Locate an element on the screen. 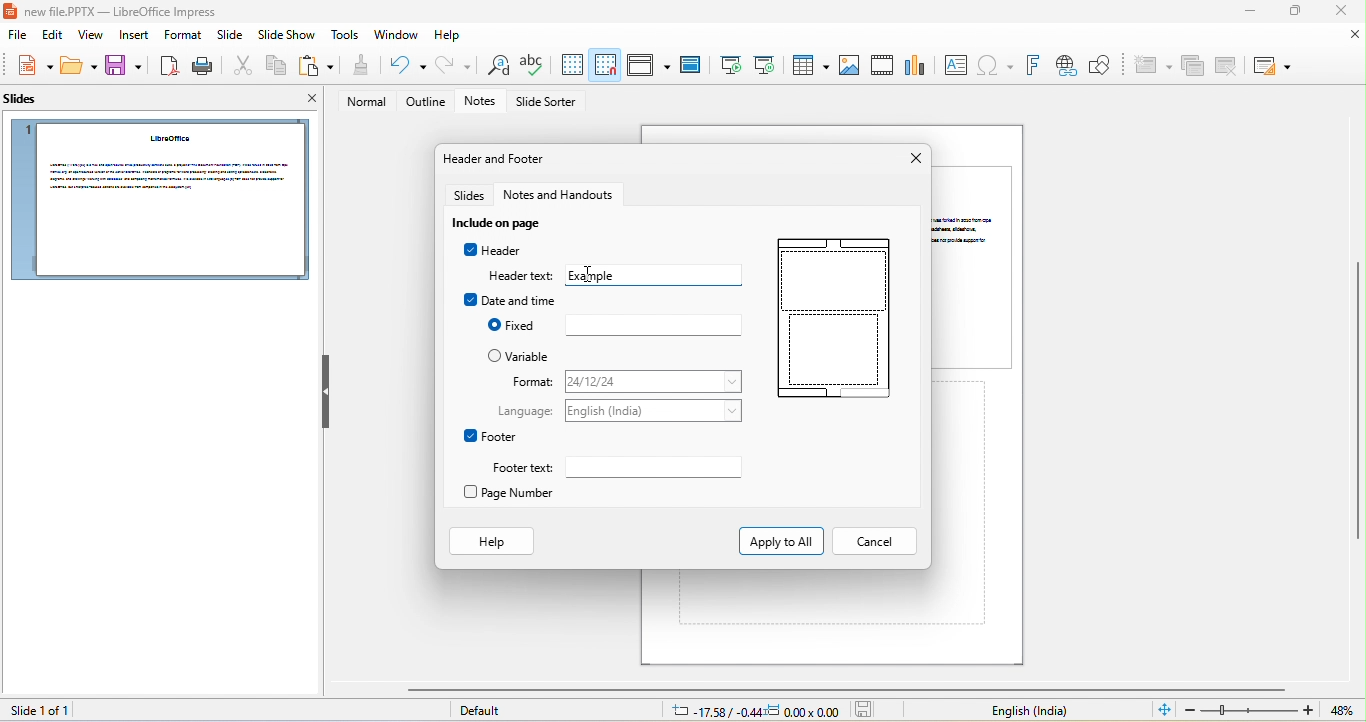 The height and width of the screenshot is (722, 1366). window is located at coordinates (397, 35).